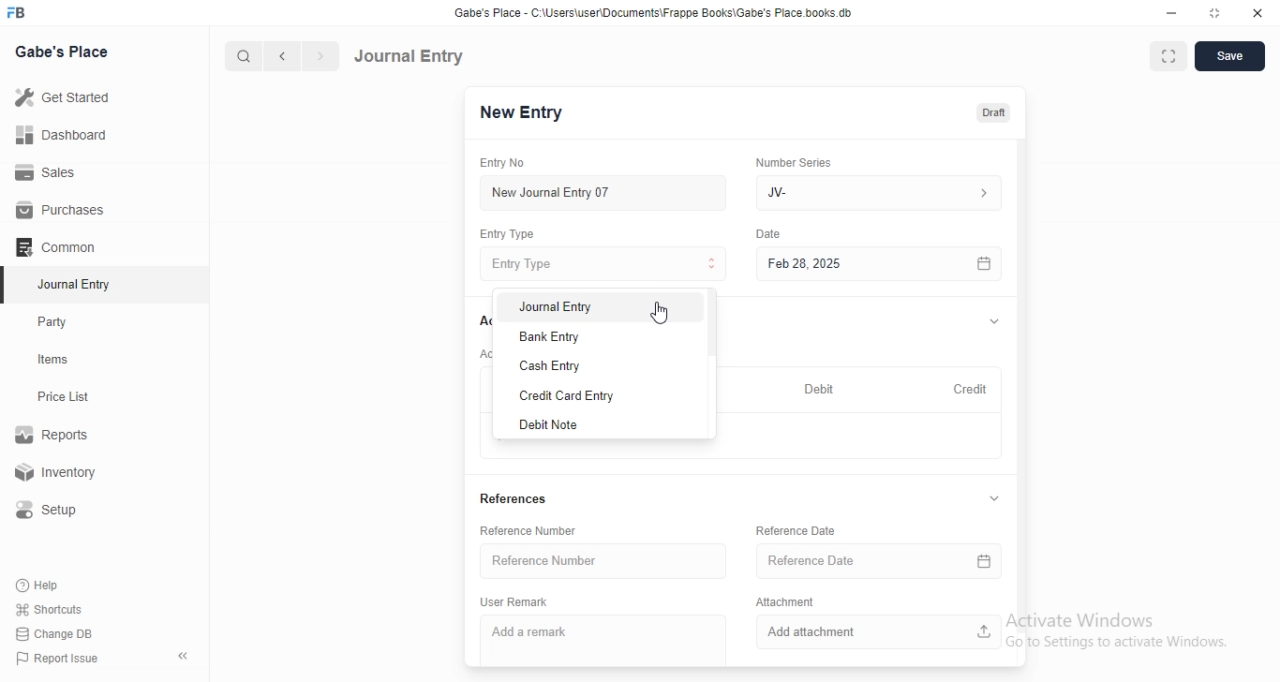 Image resolution: width=1280 pixels, height=682 pixels. I want to click on Party, so click(57, 322).